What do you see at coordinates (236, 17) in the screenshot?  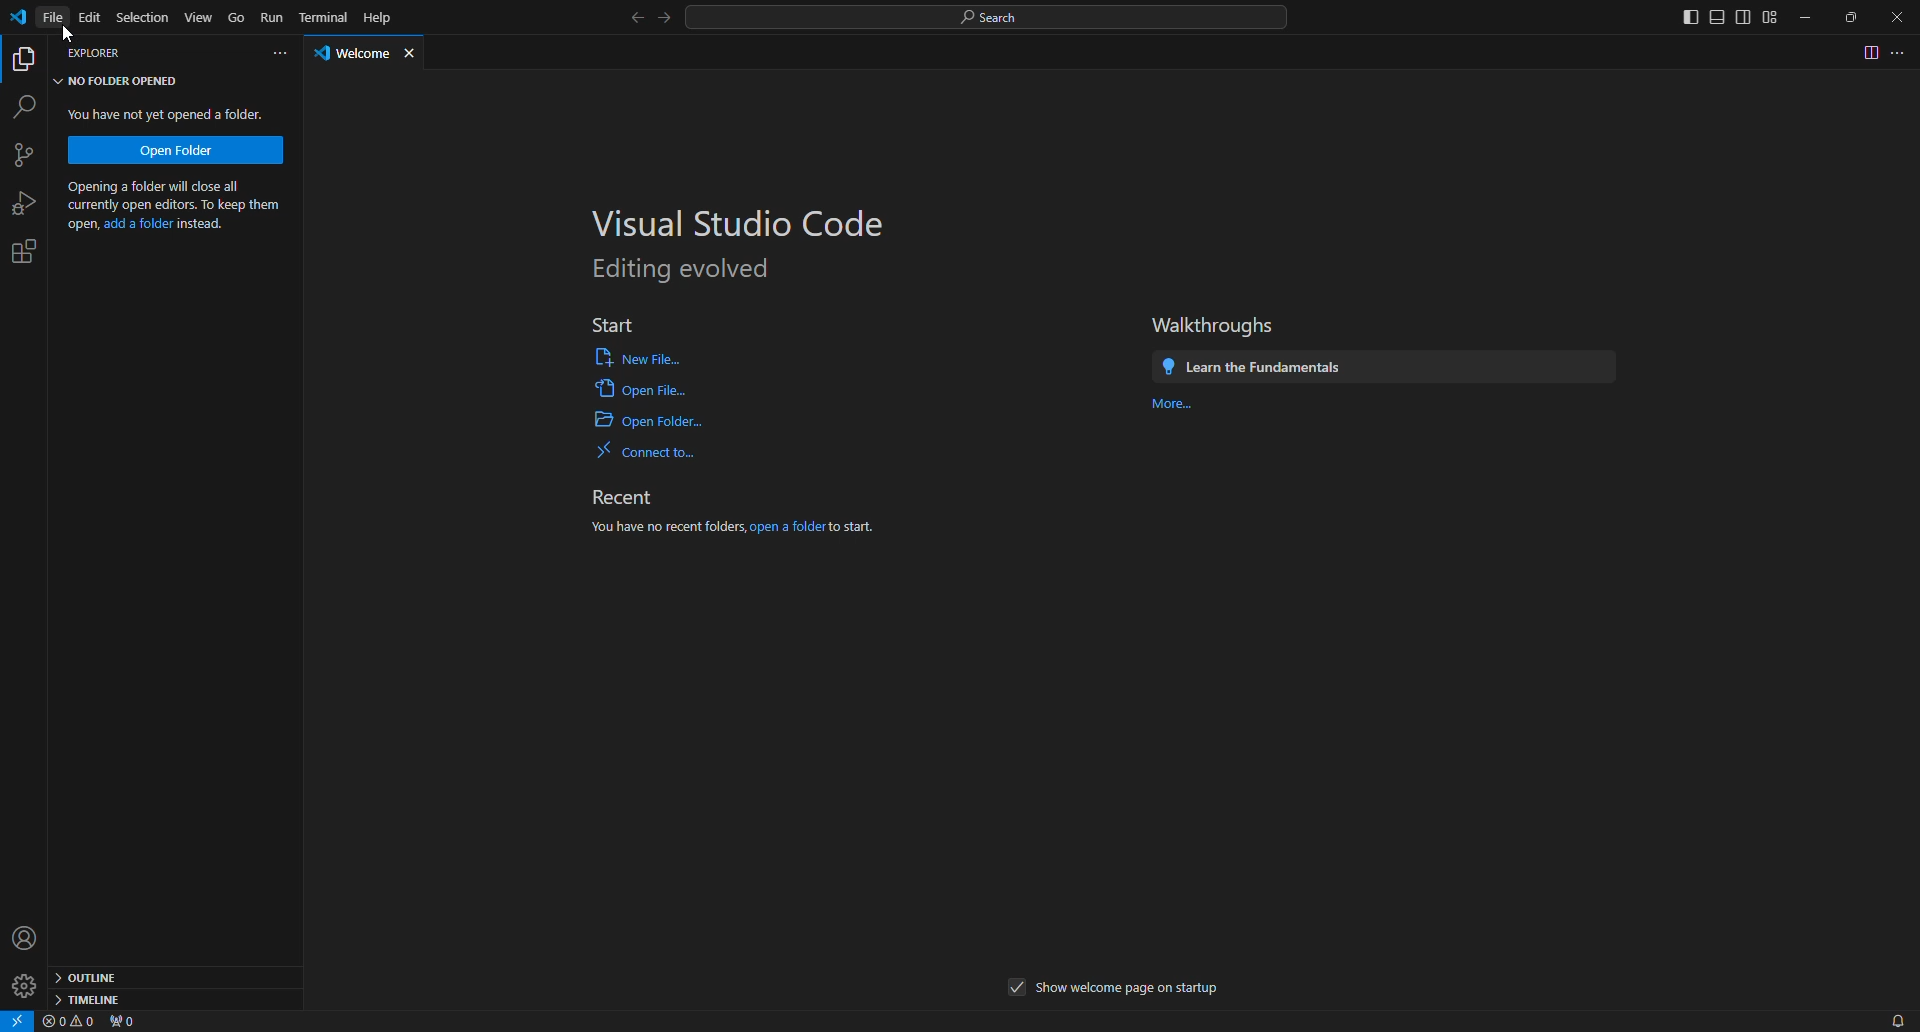 I see `go` at bounding box center [236, 17].